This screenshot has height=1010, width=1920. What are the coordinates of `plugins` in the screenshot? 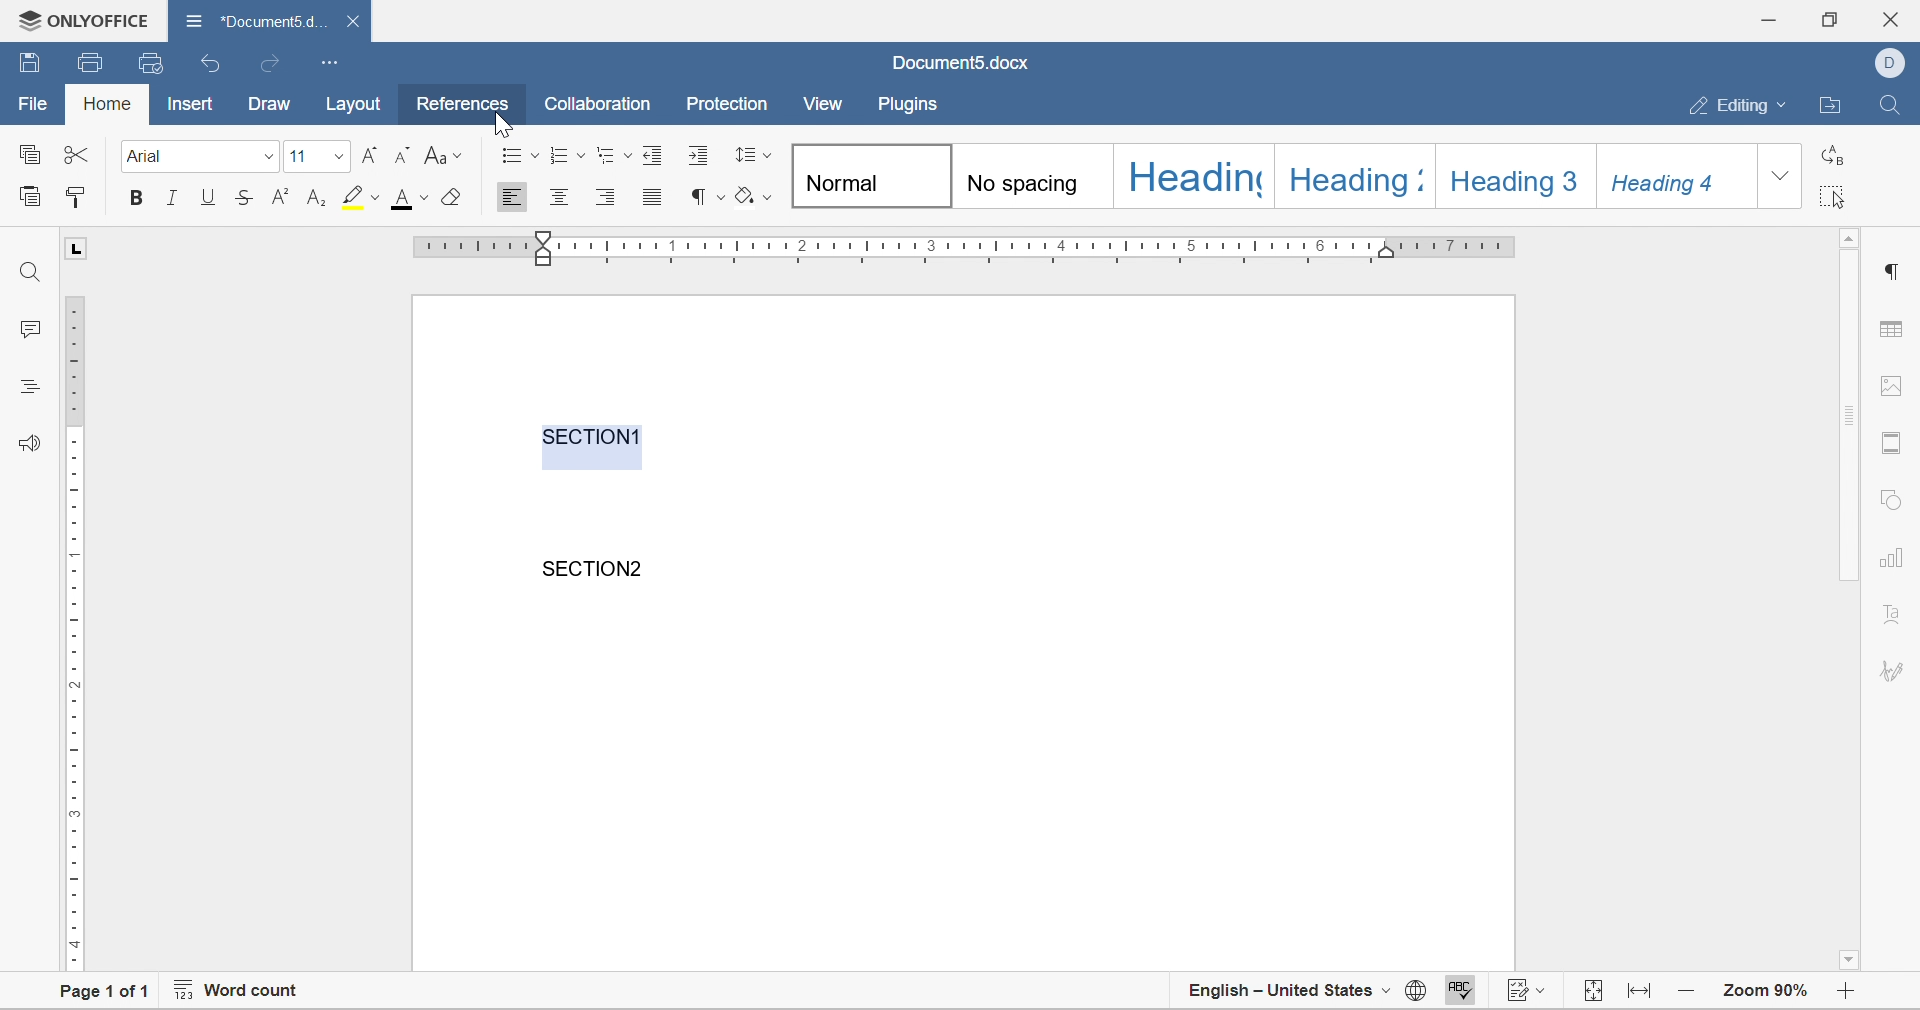 It's located at (909, 106).